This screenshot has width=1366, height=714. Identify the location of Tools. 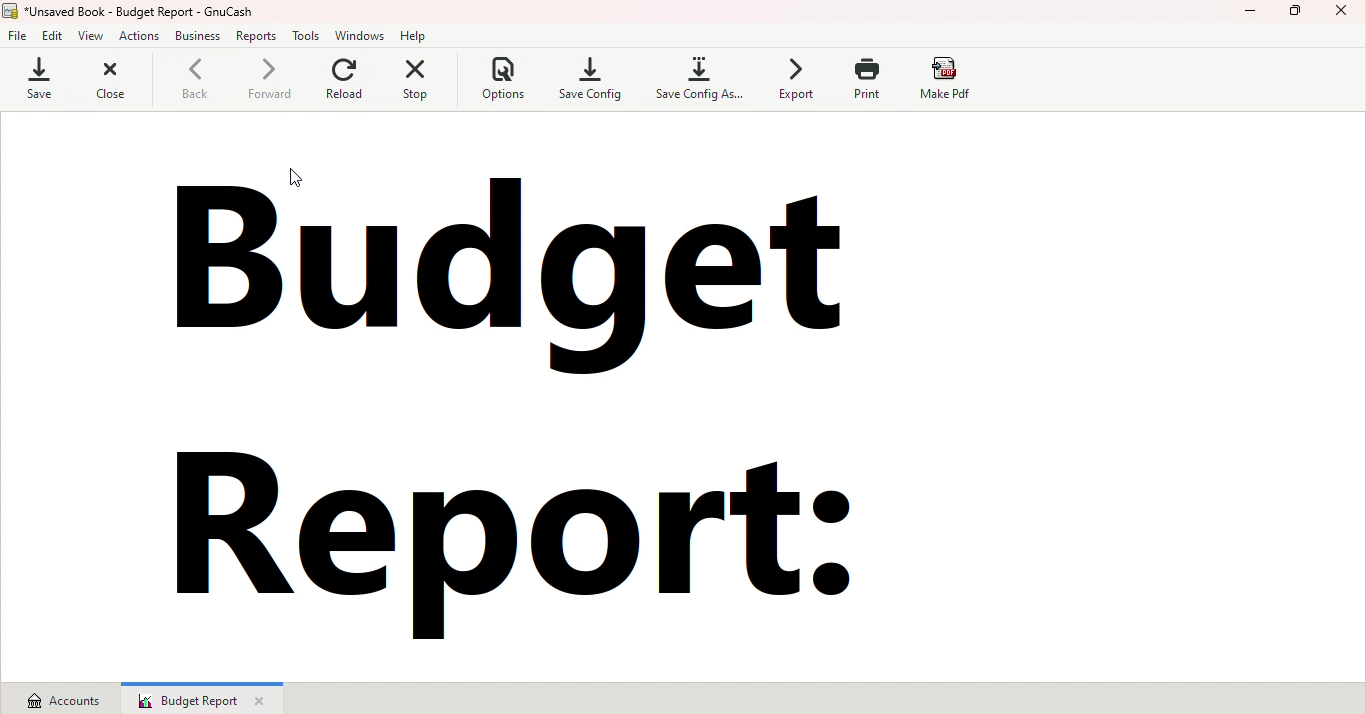
(308, 36).